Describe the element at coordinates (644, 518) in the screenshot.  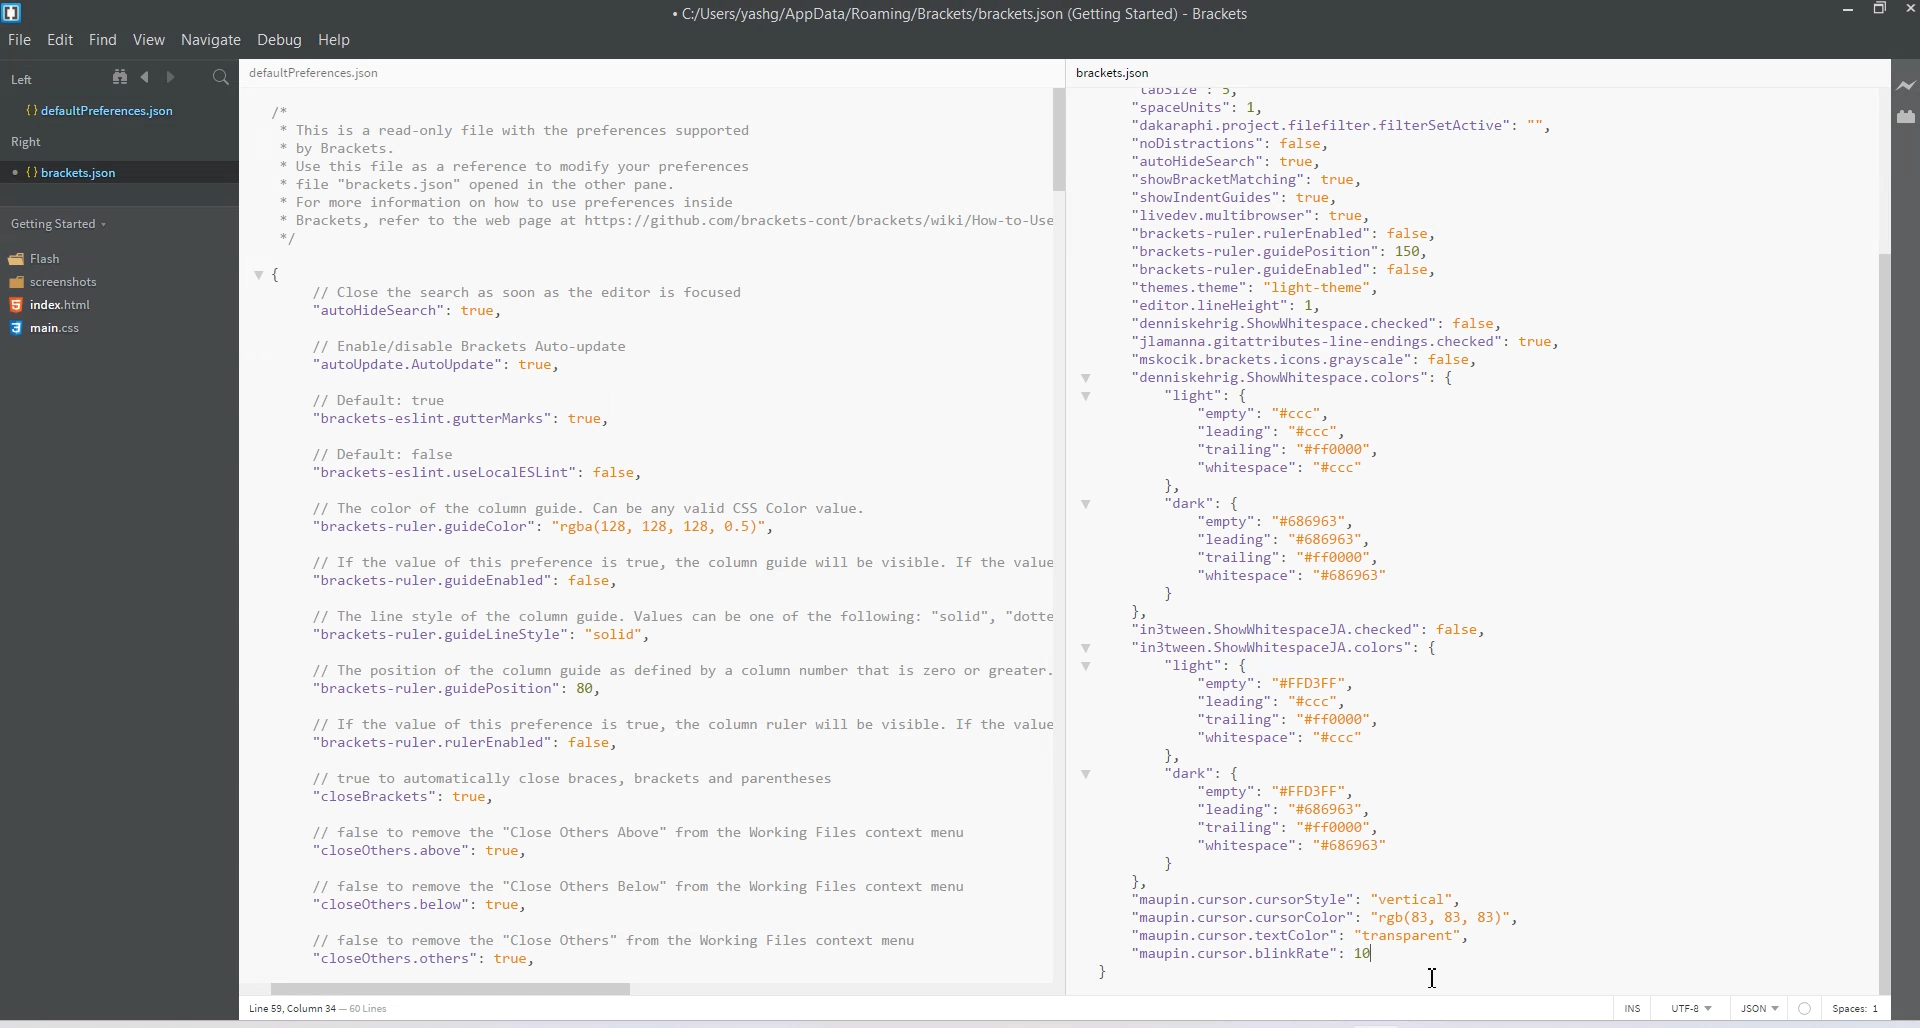
I see `RE I
I”
* This is a read-only file with the preferences supported
* by Brackets.
* Use this file as a reference to modify your preferences
* file "brackets.json" opened in the other pane.
* For more information on how to use preferences inside
* Brackets, refer to the web page at https://github.com/brackets-cont/brackets/wiki/How-to-U:
*/
{
// Close the search as soon as the editor is focused
“autoHideSearch”: true,
// Enable/disable Brackets Auto-update
“autoUpdate. AutoUpdate”: true,
// Default: true
“brackets-eslint.gutterMarks": true,
// Default: false
“brackets-eslint.uselocalESLint": false,
// The color of the column guide. Can be any valid CSS Color value.
“brackets-ruler.guideColor": "rgba(128, 128, 128, ©.5)",
// Tf the value of this preference is true, the column guide will be visible. If the val:
“brackets-ruler.guideEnabled": false,
// The line style of the column guide. Values can be one of the following: “solid”, "dott
“brackets-ruler.guidelineStyle": "solid",
// The position of the column guide as defined by a column number that is zero or greater
“brackets-ruler.guidePosition": 89,
// Tf the value of this preference is true, the column ruler will be visible. If the val:
“brackets-ruler.rulerEnabled": false,
// true to automatically close braces, brackets and parentheses
“closeBrackets": true,
// false to remove the "Close Others Above” from the Working Files context menu
“closeOthers.above": true,
// false to remove the "Close Others Below” from the Working Files context menu
“closeOthers.below": true,
// false to remove the "Close Others” from the Working Files context menu
"closeOthers.others”: true,` at that location.